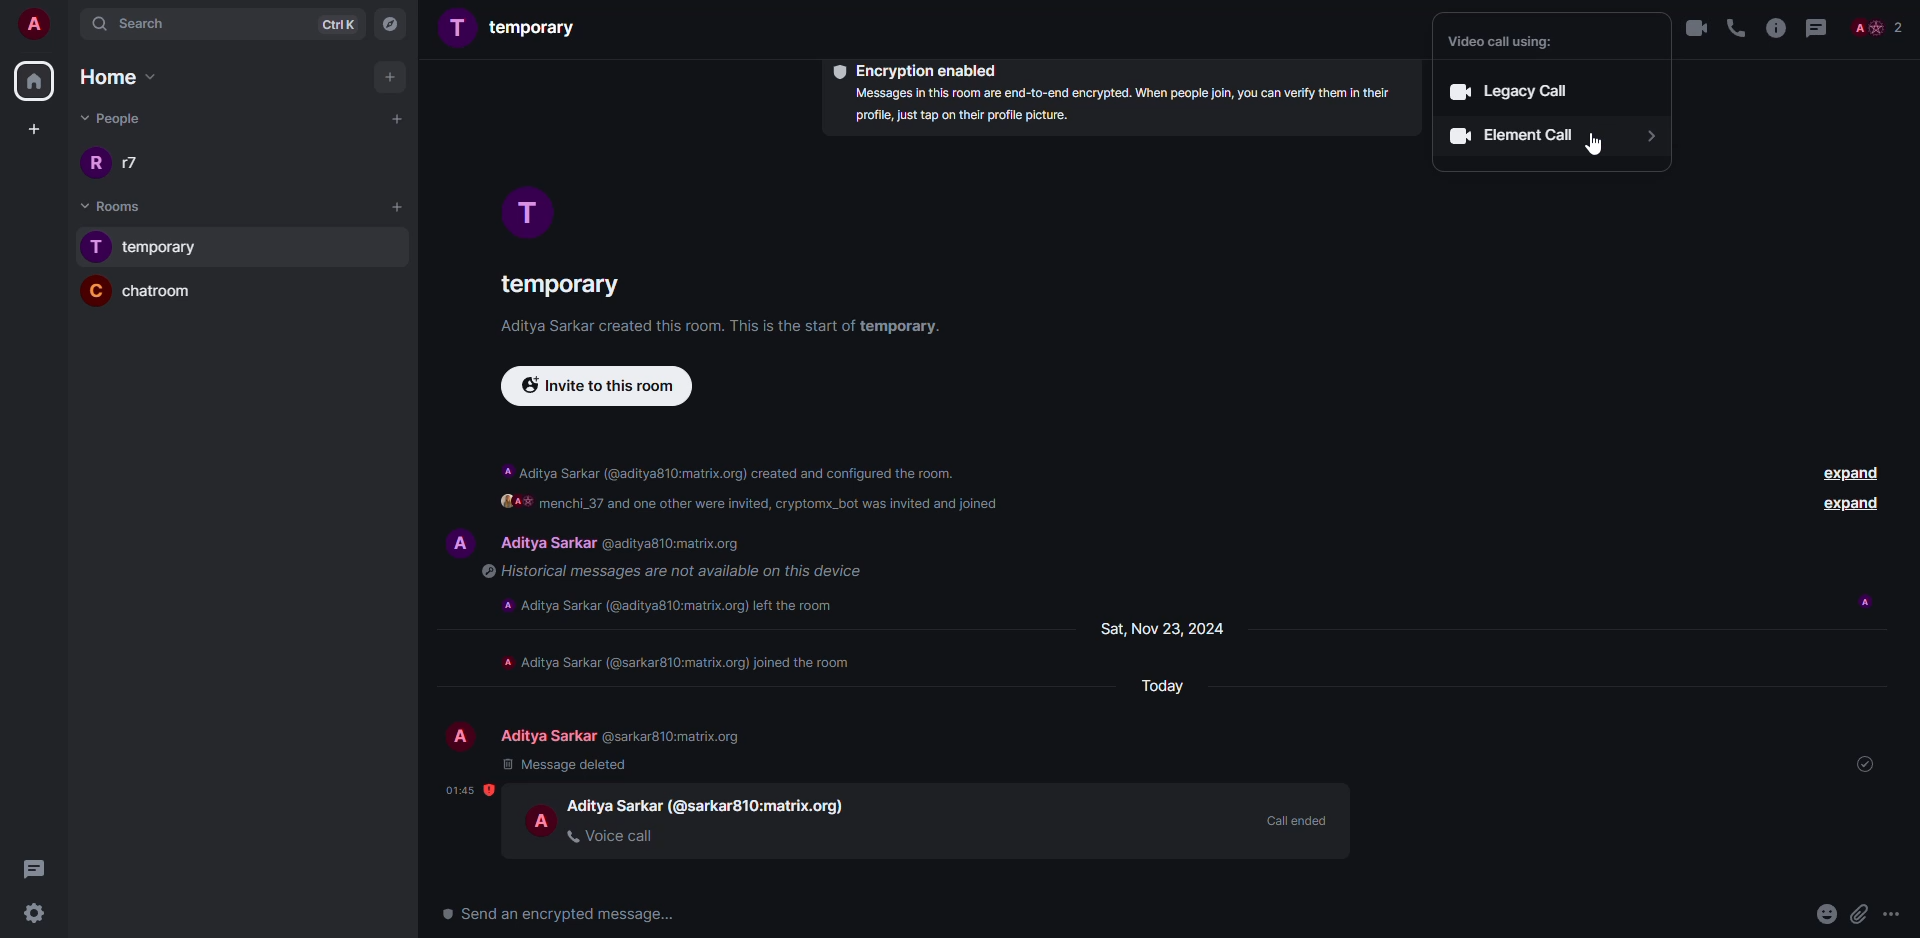 This screenshot has width=1920, height=938. What do you see at coordinates (96, 247) in the screenshot?
I see `profile` at bounding box center [96, 247].